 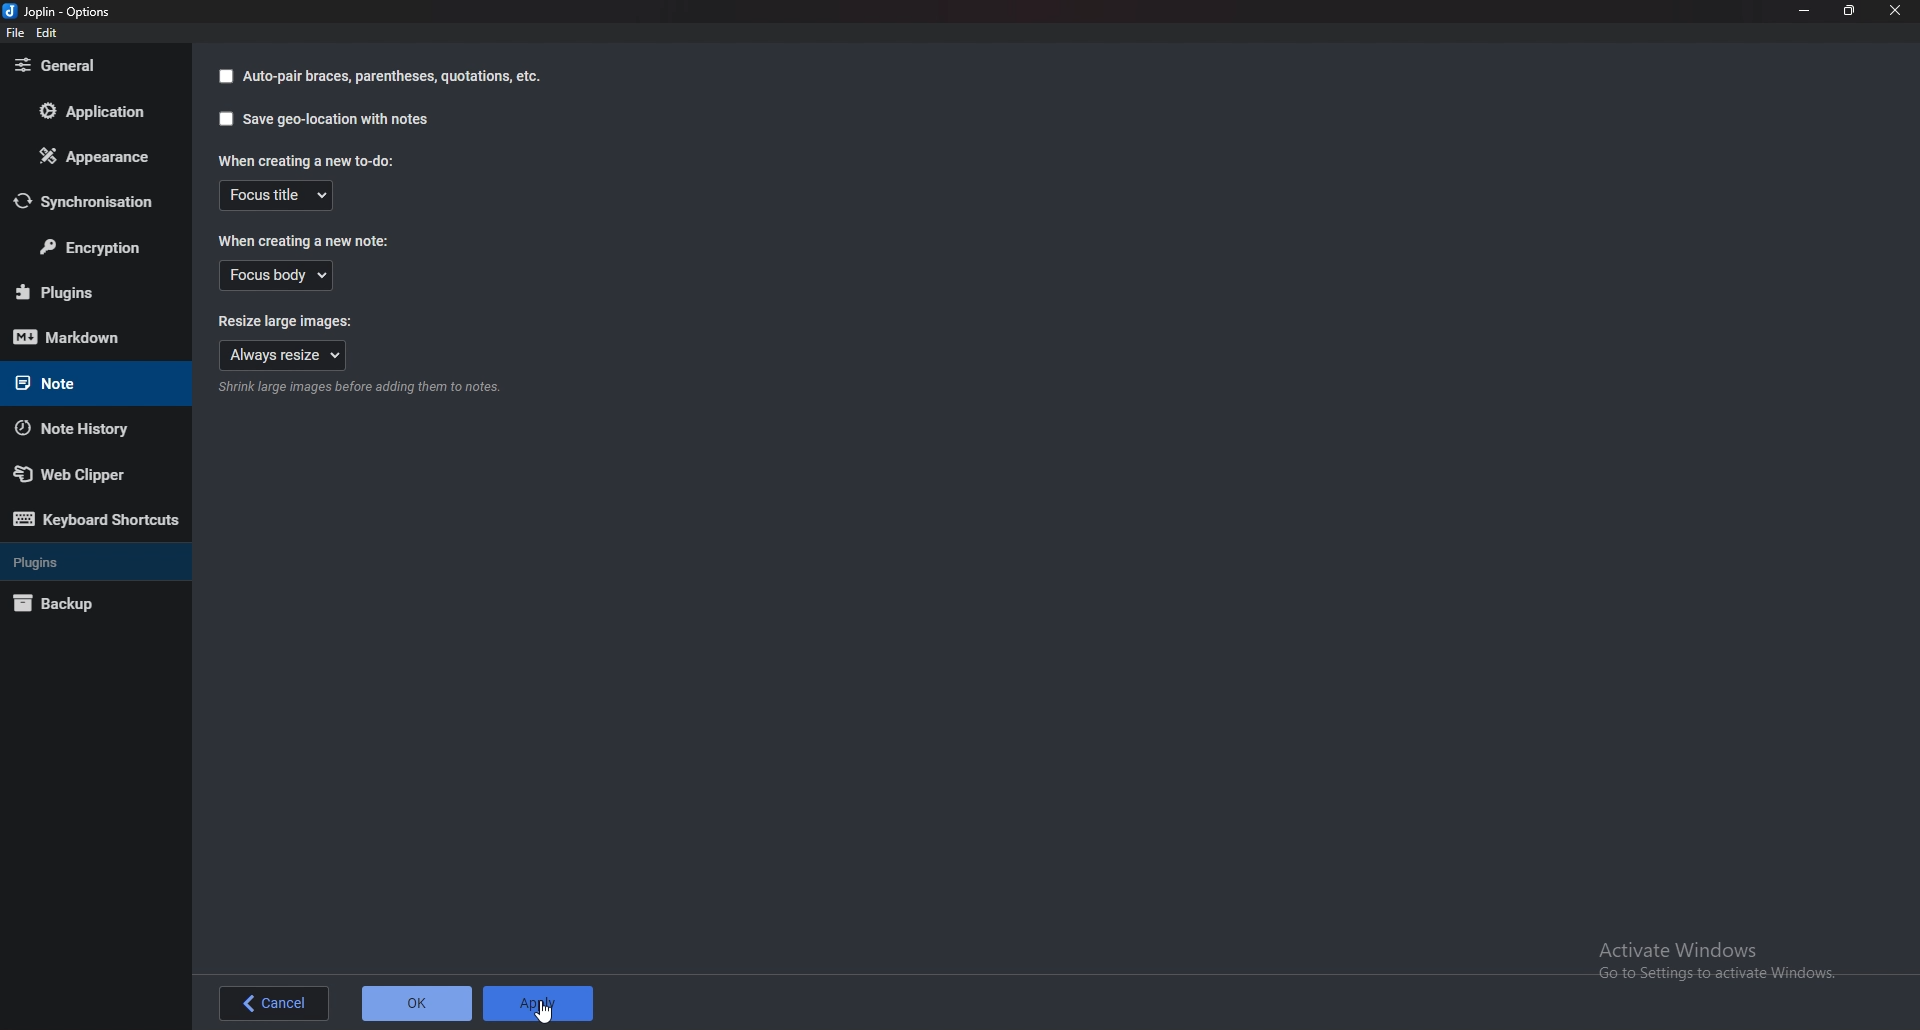 What do you see at coordinates (86, 201) in the screenshot?
I see `Synchronization` at bounding box center [86, 201].